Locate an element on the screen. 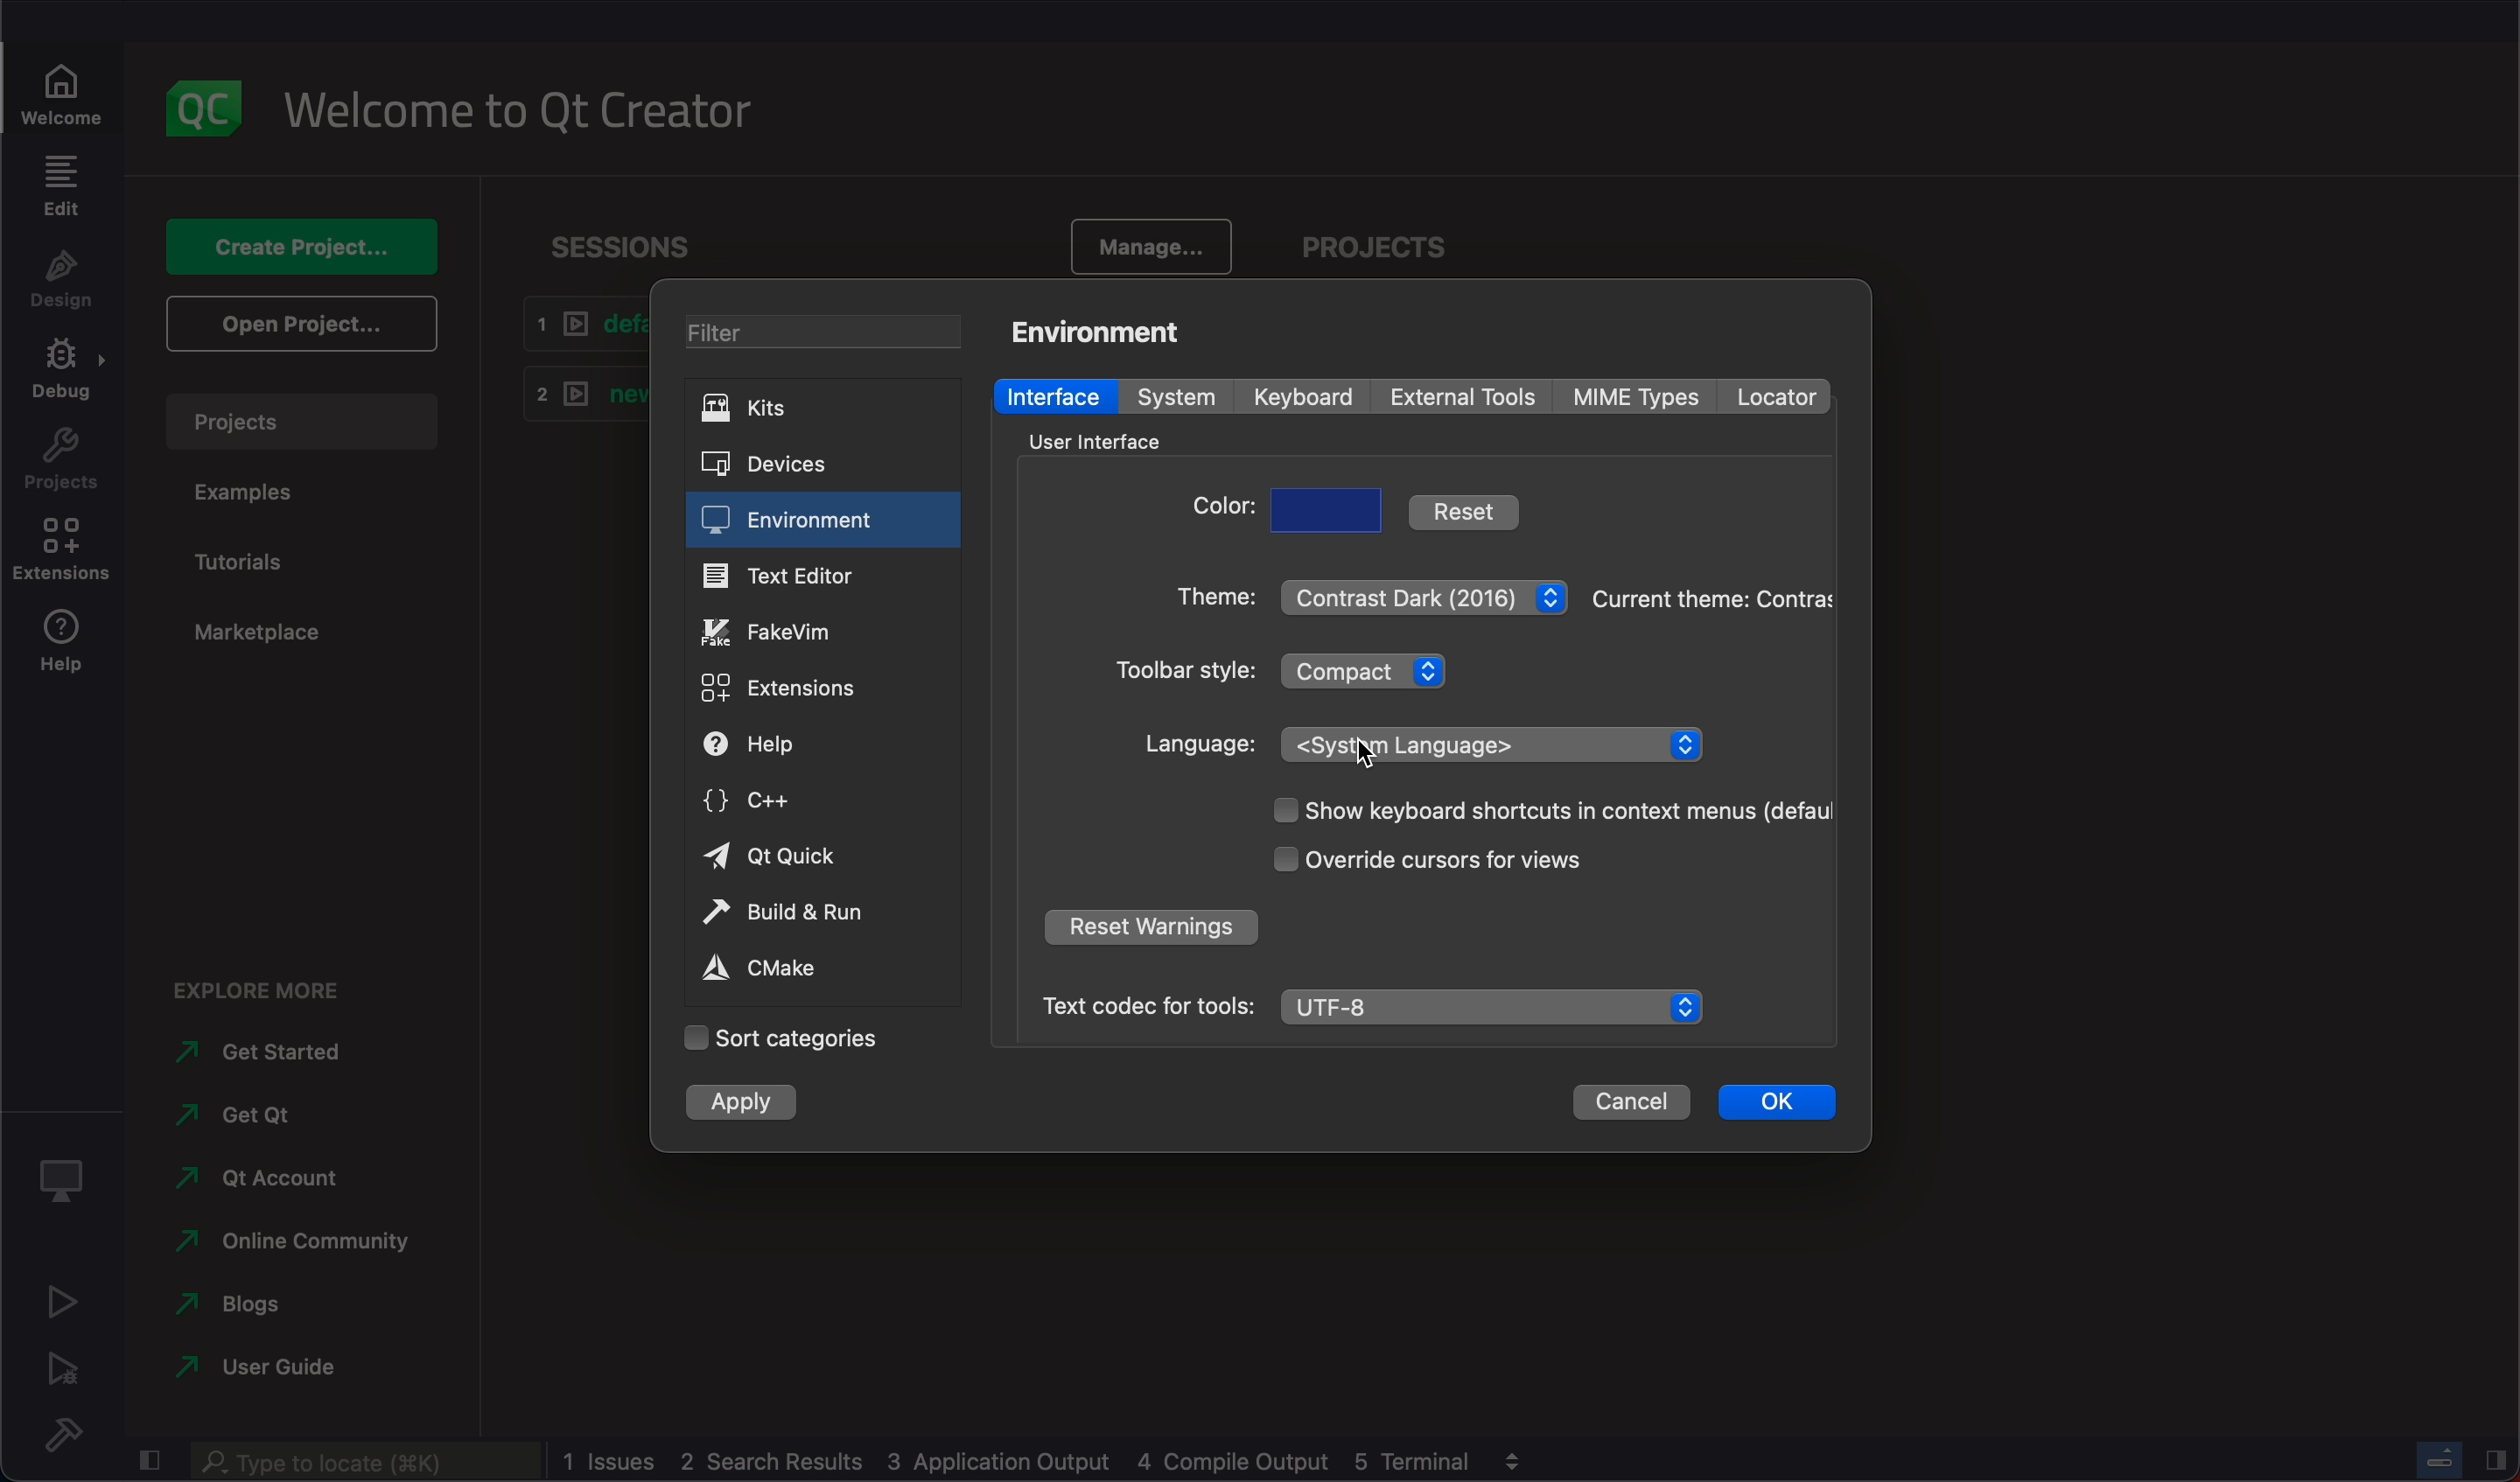 This screenshot has width=2520, height=1482. cancel is located at coordinates (1637, 1105).